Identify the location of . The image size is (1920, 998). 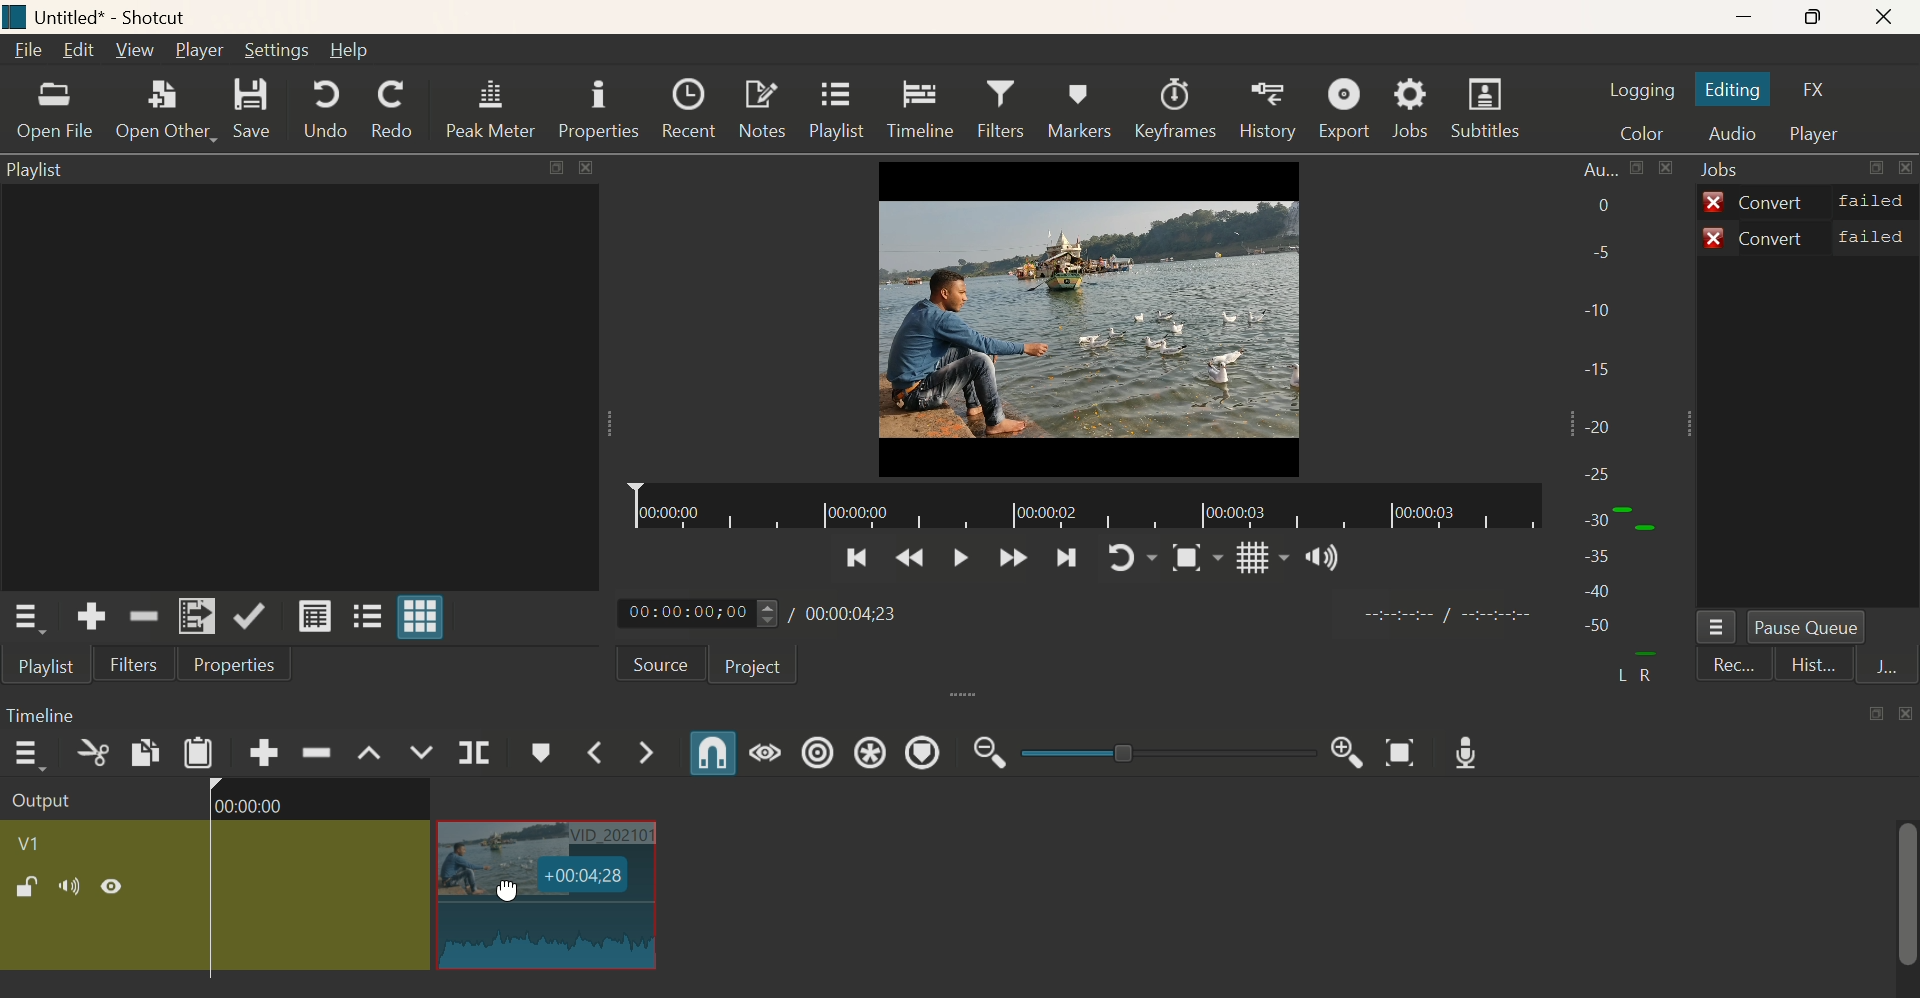
(991, 751).